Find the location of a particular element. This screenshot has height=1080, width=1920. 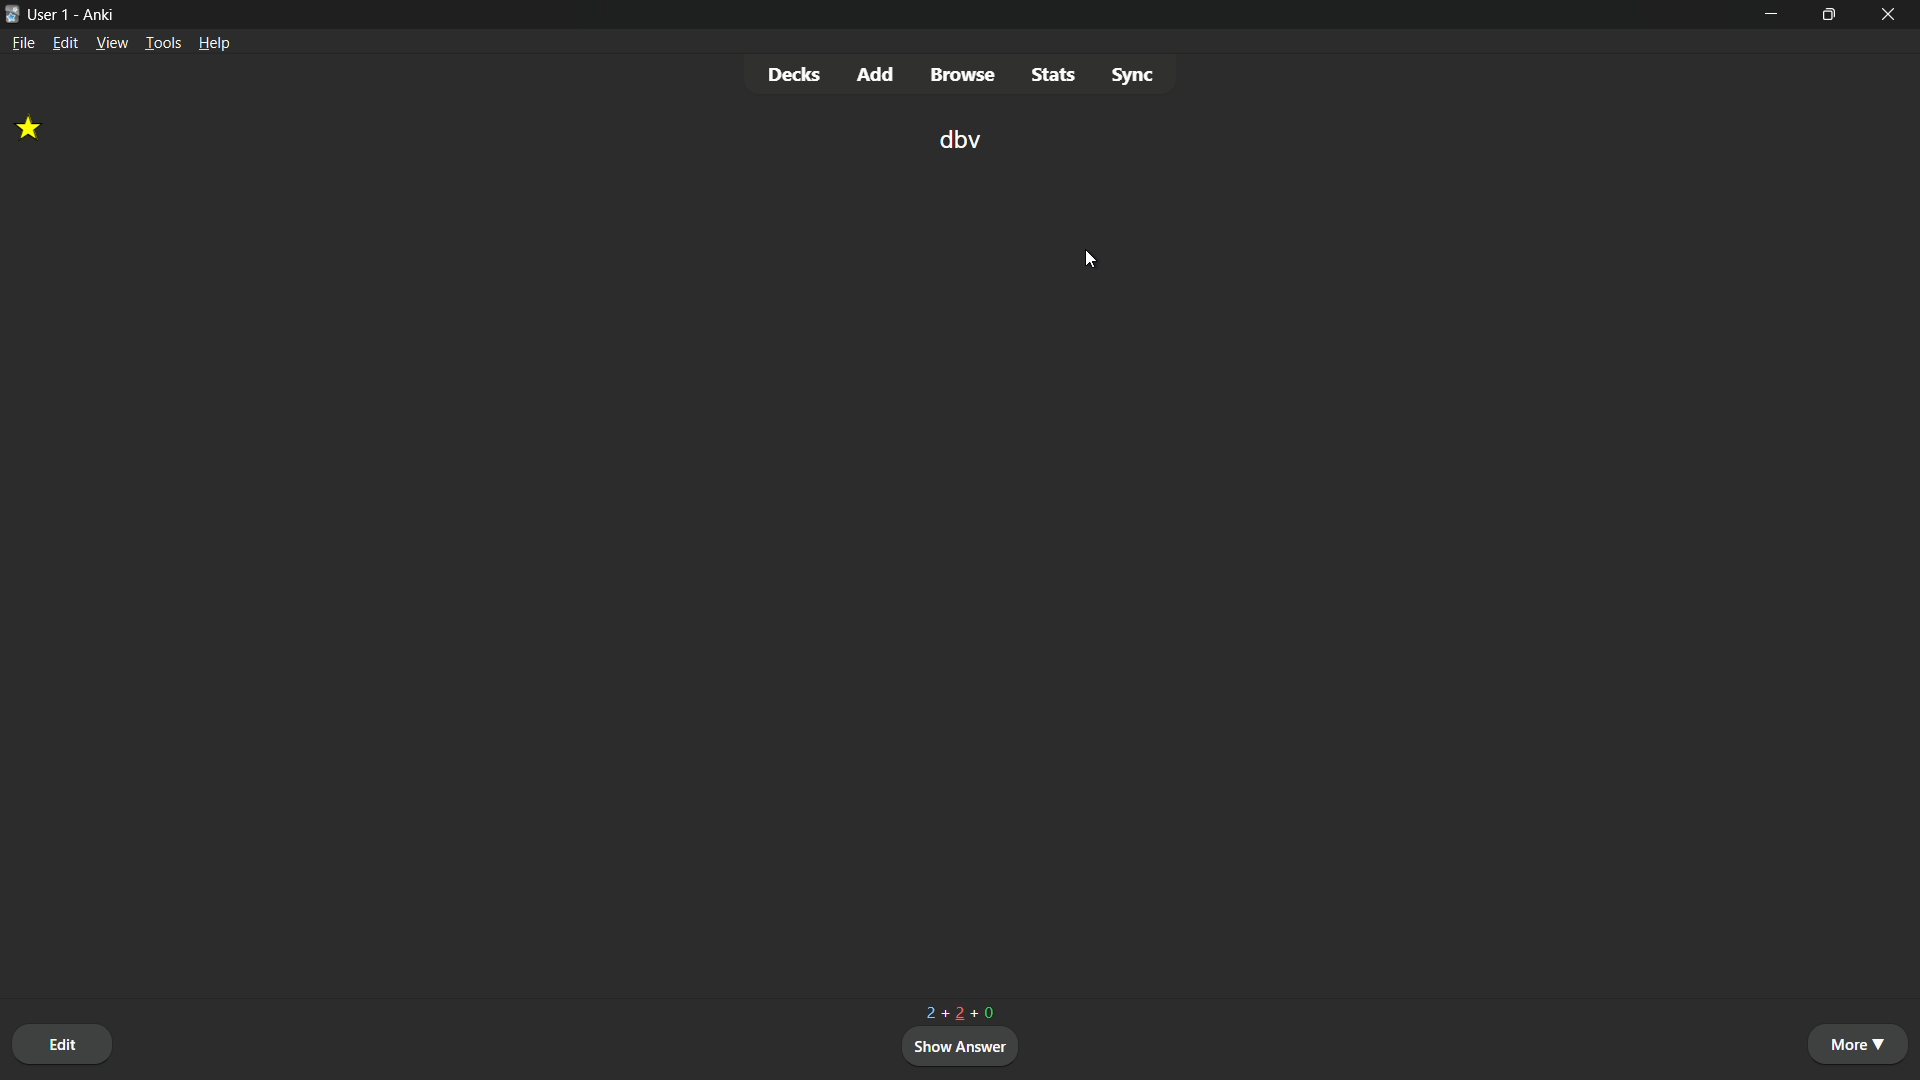

view is located at coordinates (111, 42).